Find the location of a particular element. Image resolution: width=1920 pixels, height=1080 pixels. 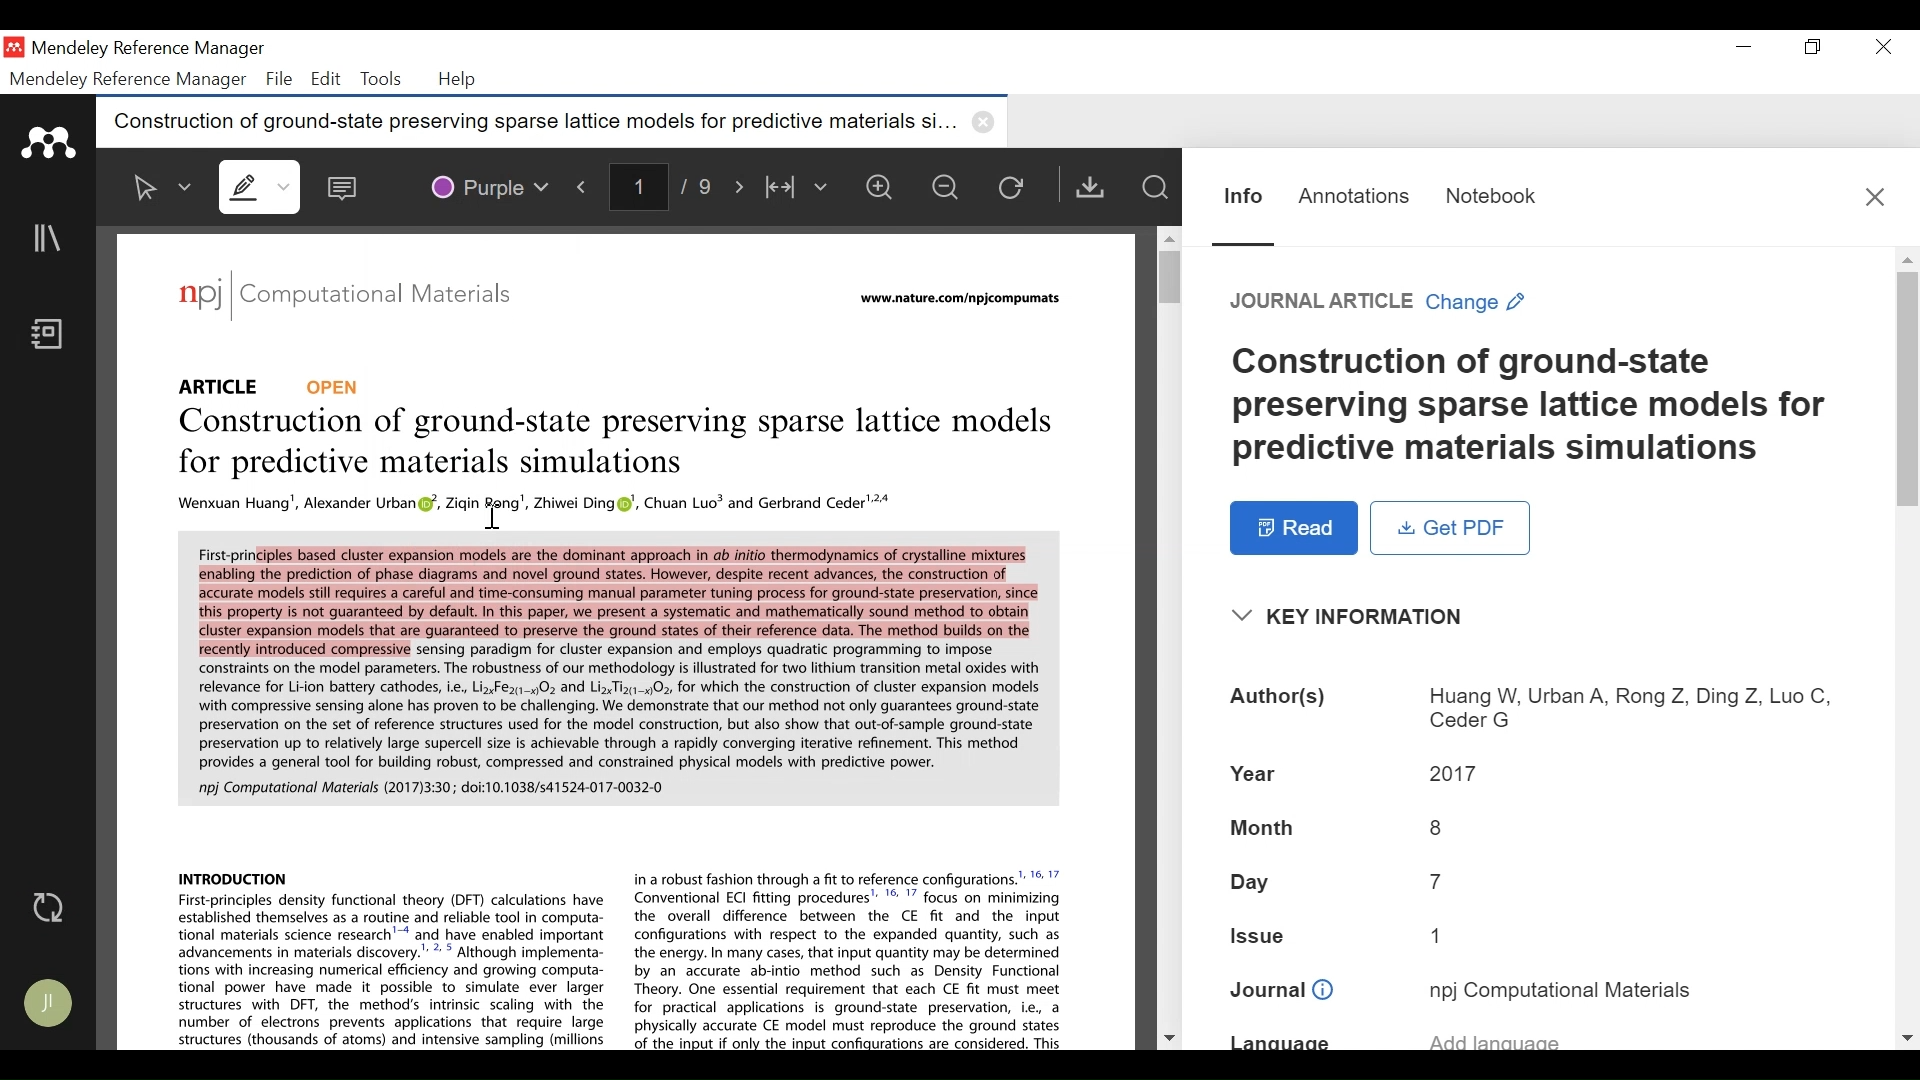

Navigate Forward is located at coordinates (739, 187).